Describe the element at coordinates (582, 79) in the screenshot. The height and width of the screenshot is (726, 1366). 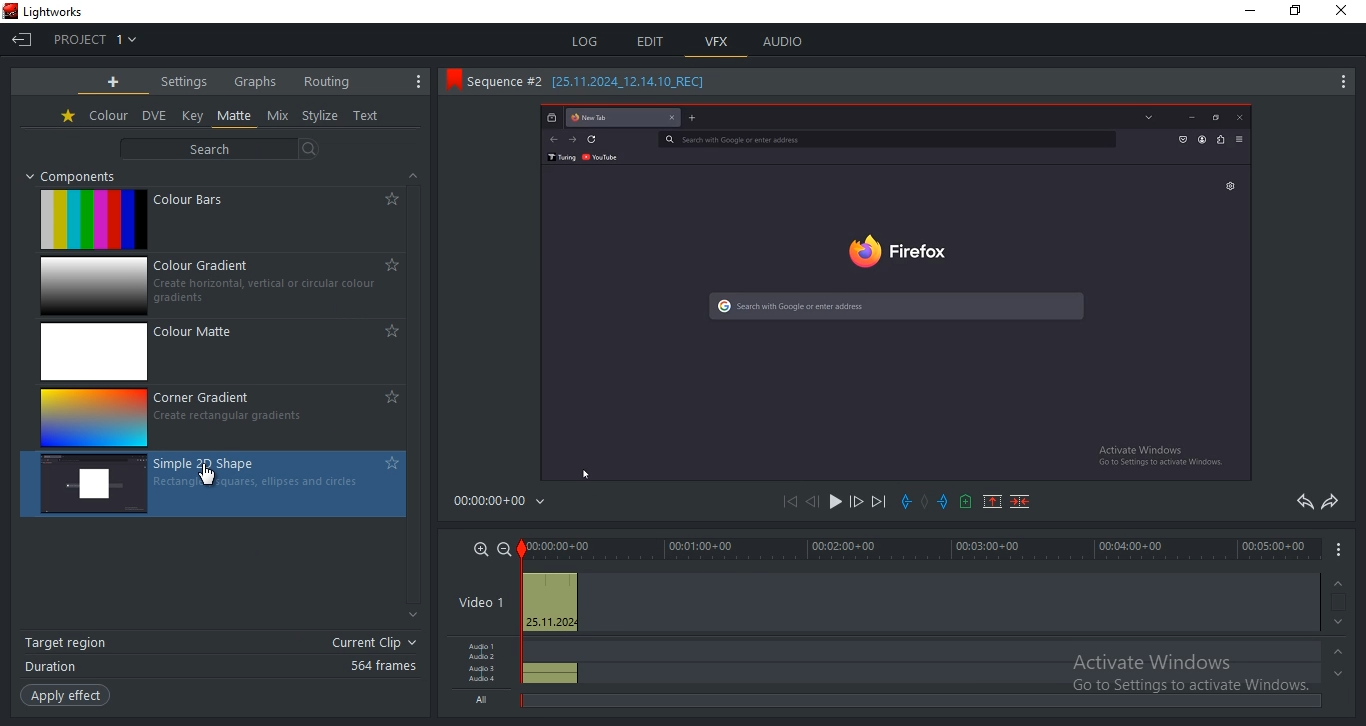
I see `sequence title` at that location.